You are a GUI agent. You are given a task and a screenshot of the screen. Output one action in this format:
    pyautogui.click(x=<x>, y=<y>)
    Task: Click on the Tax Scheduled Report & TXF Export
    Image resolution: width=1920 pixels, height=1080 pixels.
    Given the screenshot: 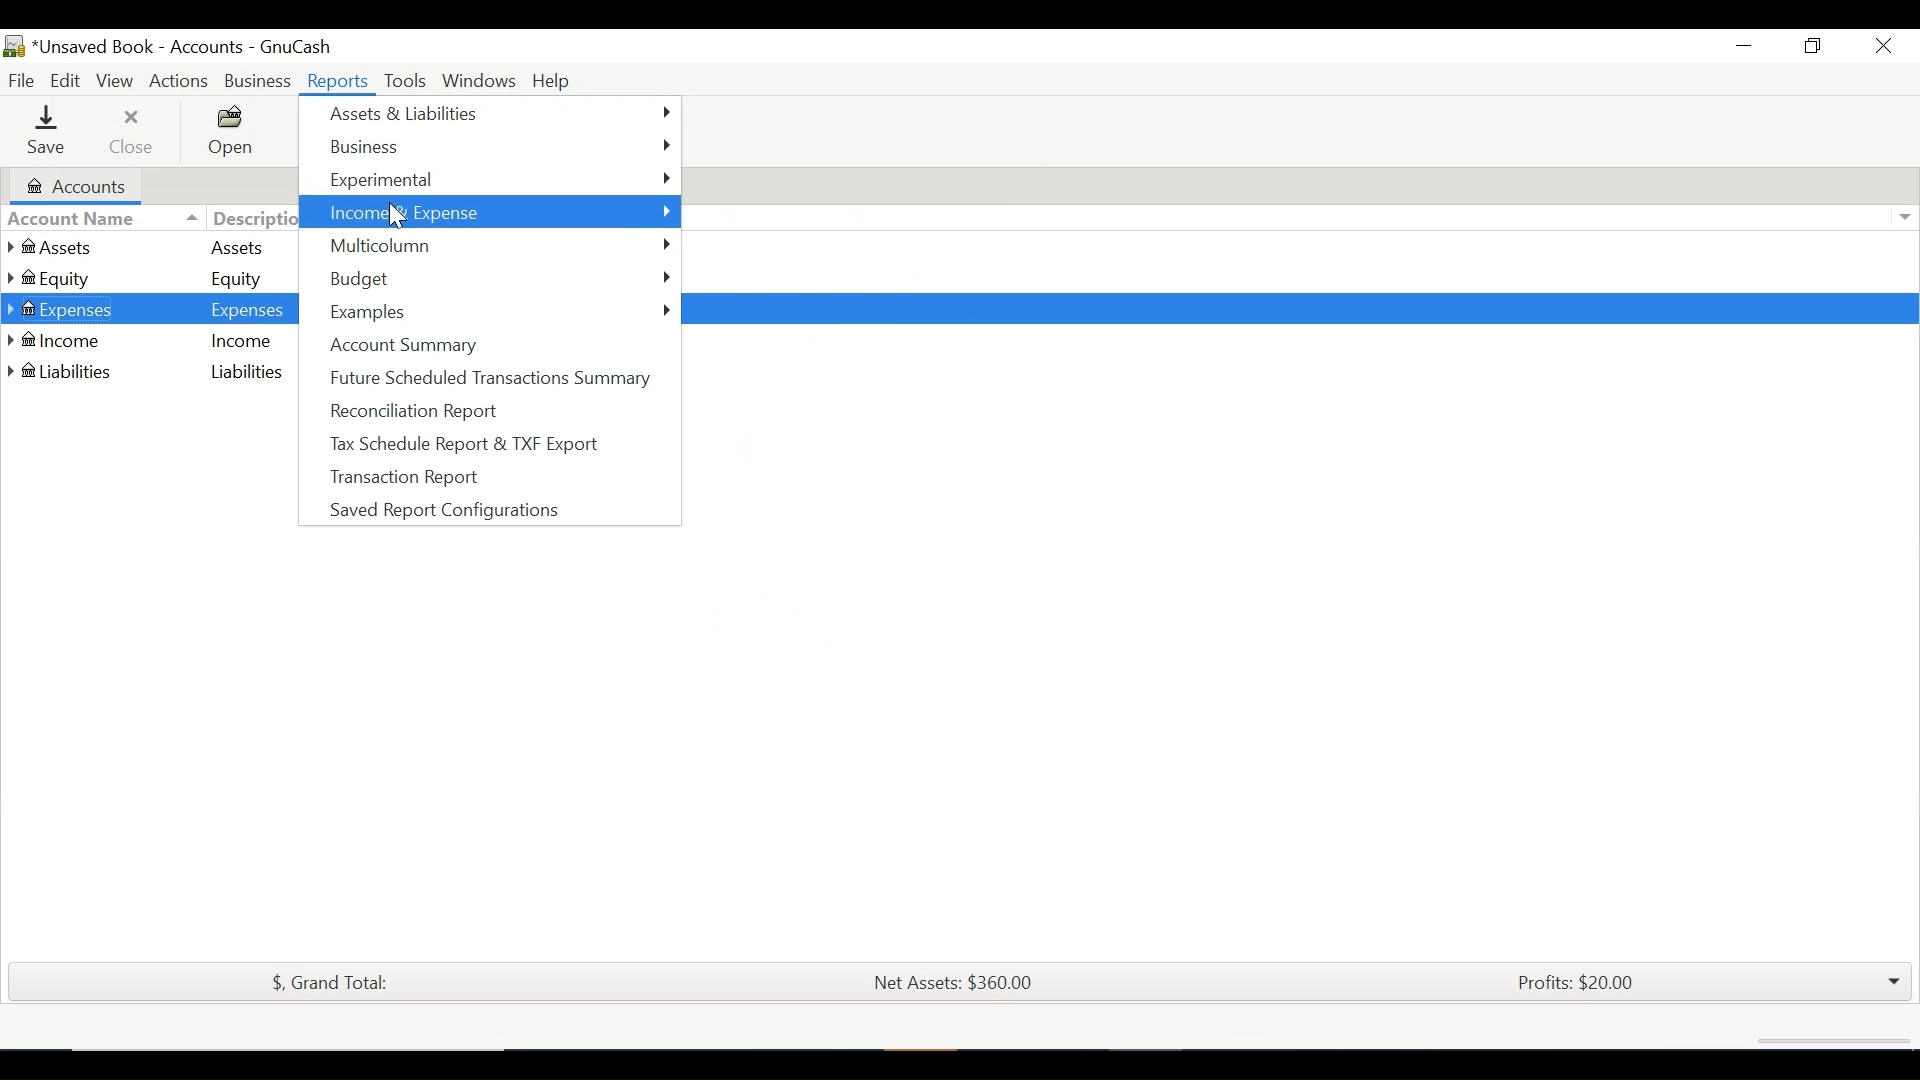 What is the action you would take?
    pyautogui.click(x=465, y=444)
    